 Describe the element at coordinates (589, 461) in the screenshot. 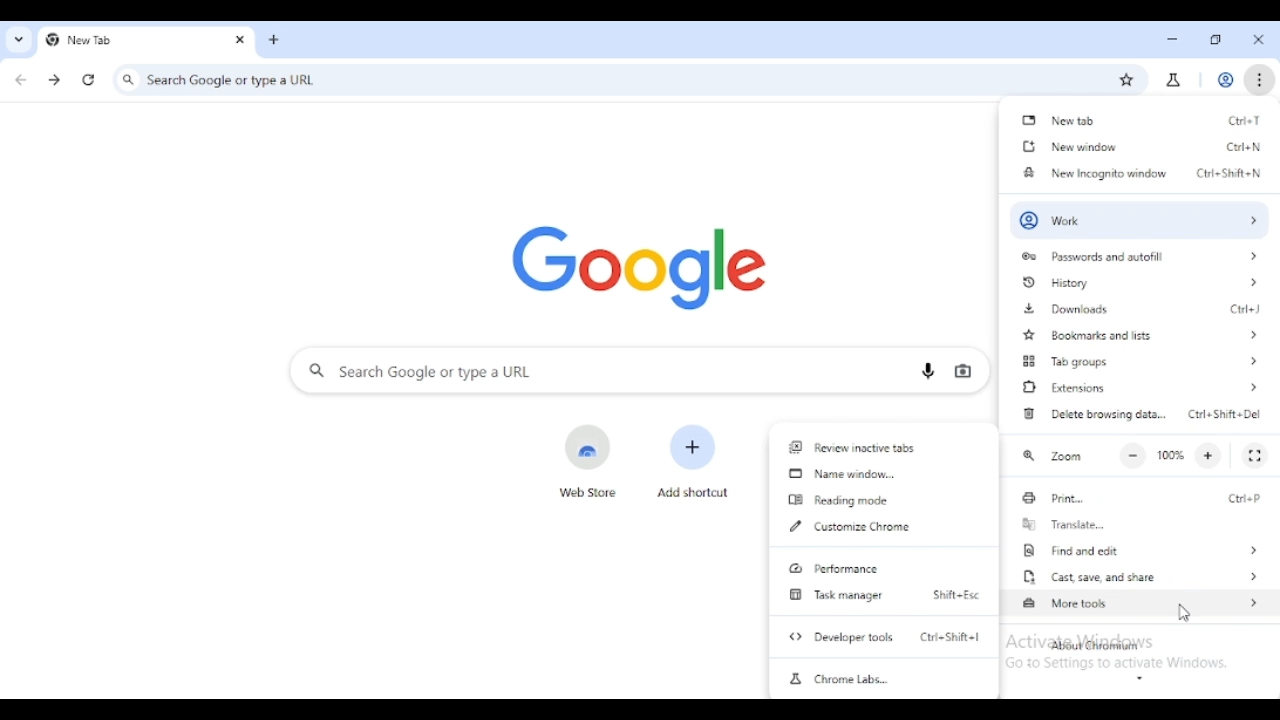

I see `web store` at that location.